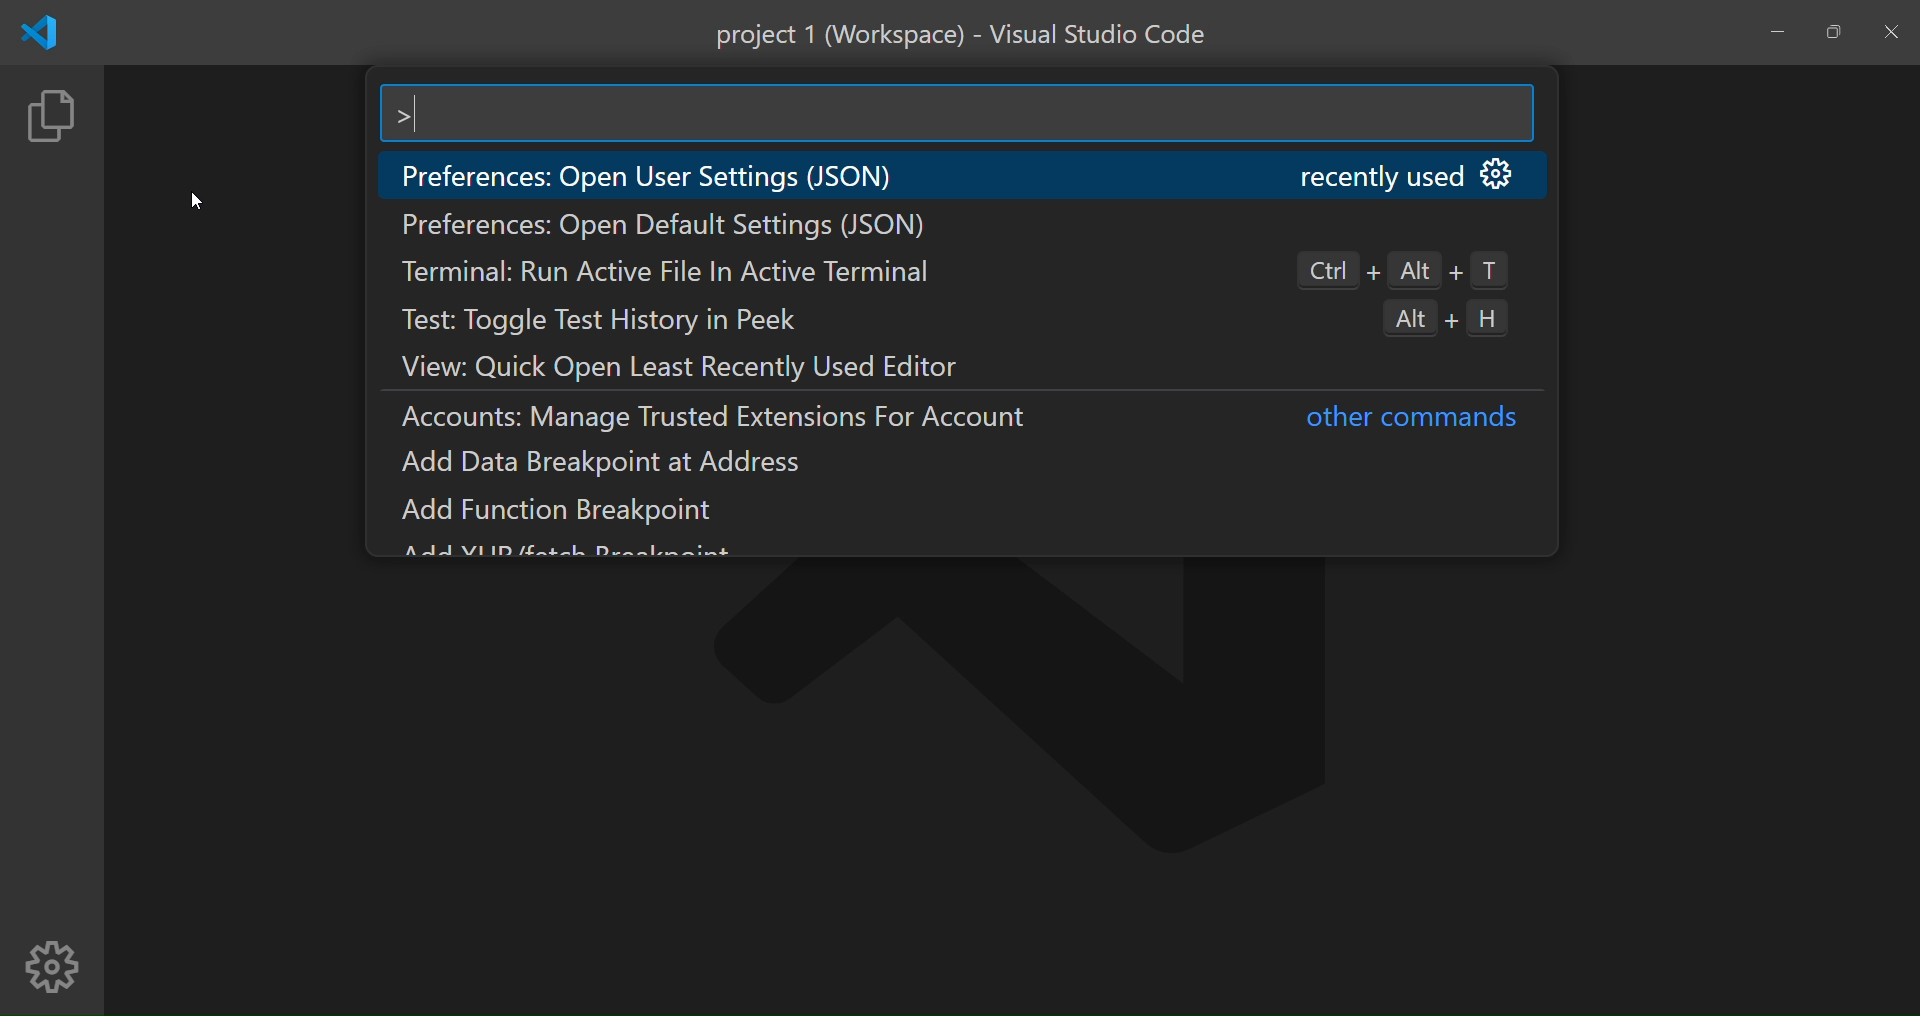 The width and height of the screenshot is (1920, 1016). What do you see at coordinates (1400, 269) in the screenshot?
I see `ctrl + alt + T` at bounding box center [1400, 269].